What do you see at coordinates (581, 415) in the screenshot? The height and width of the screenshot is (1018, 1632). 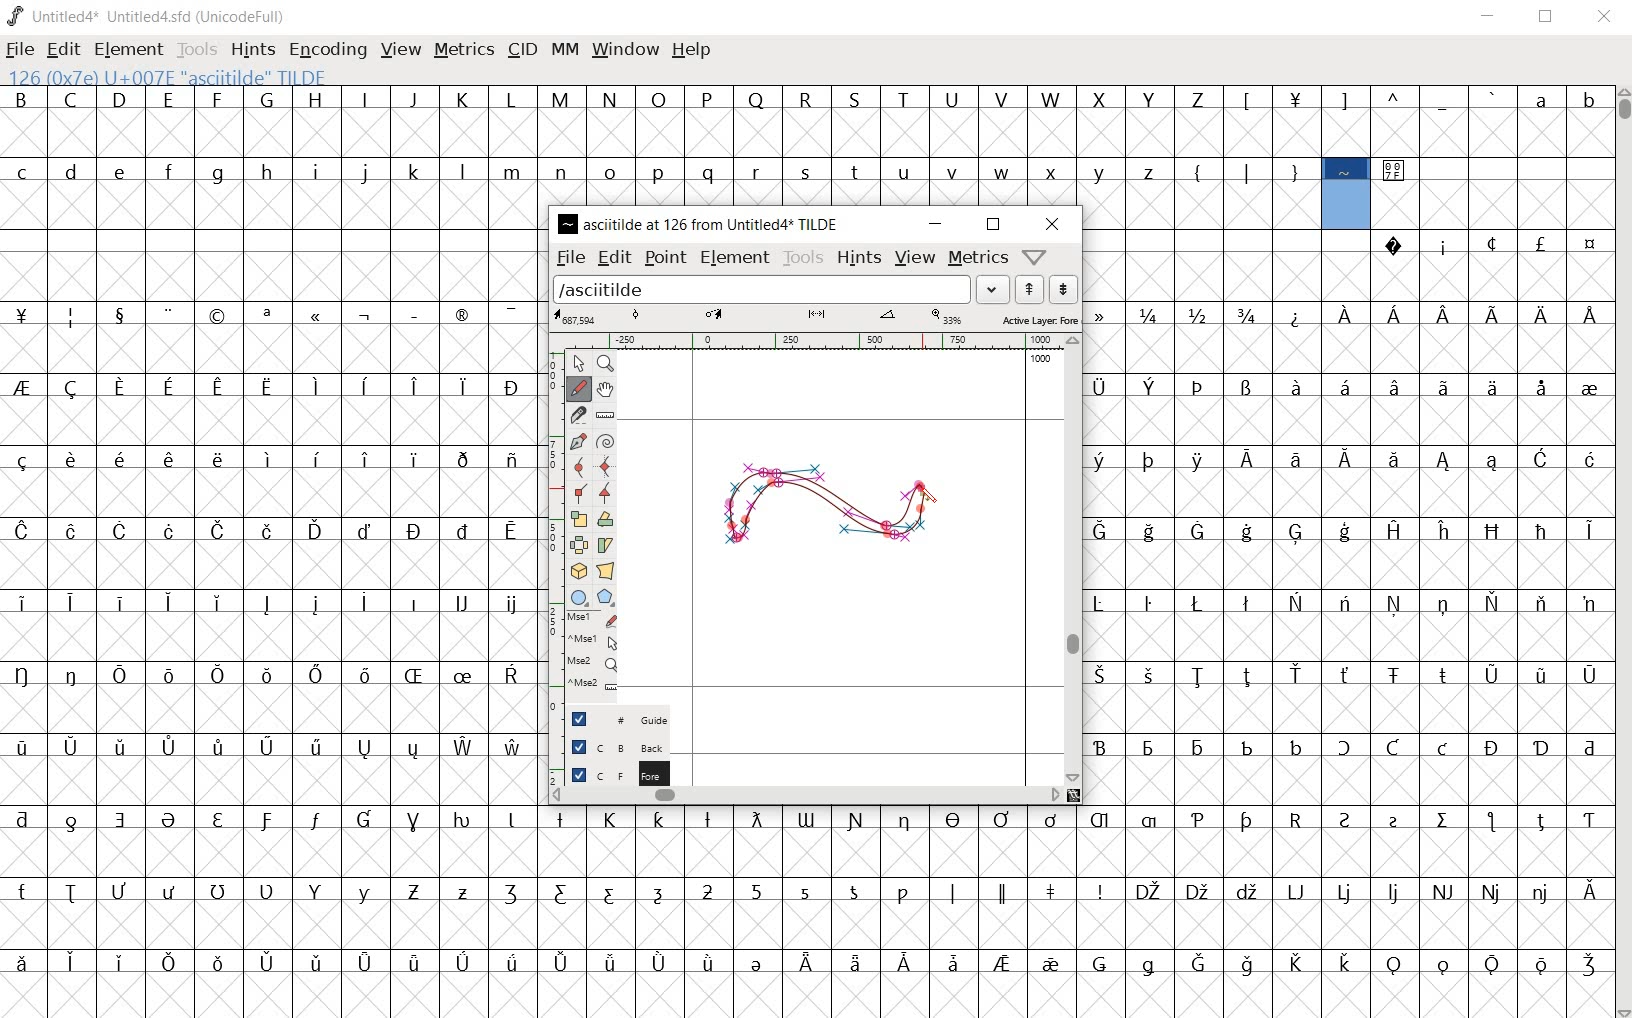 I see `cut splines in two` at bounding box center [581, 415].